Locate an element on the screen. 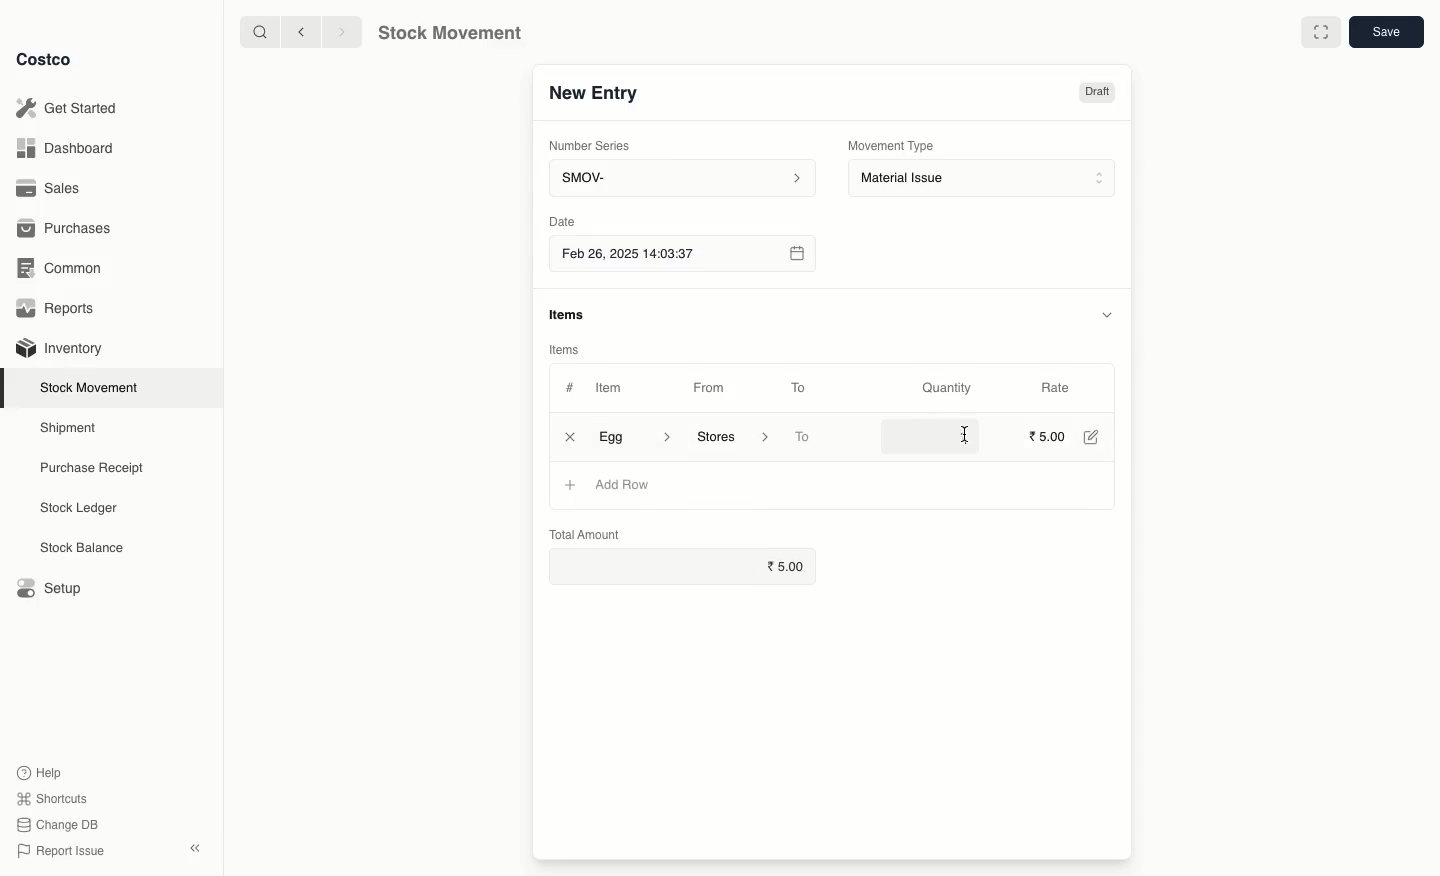 The width and height of the screenshot is (1440, 876). Dashboard is located at coordinates (67, 150).